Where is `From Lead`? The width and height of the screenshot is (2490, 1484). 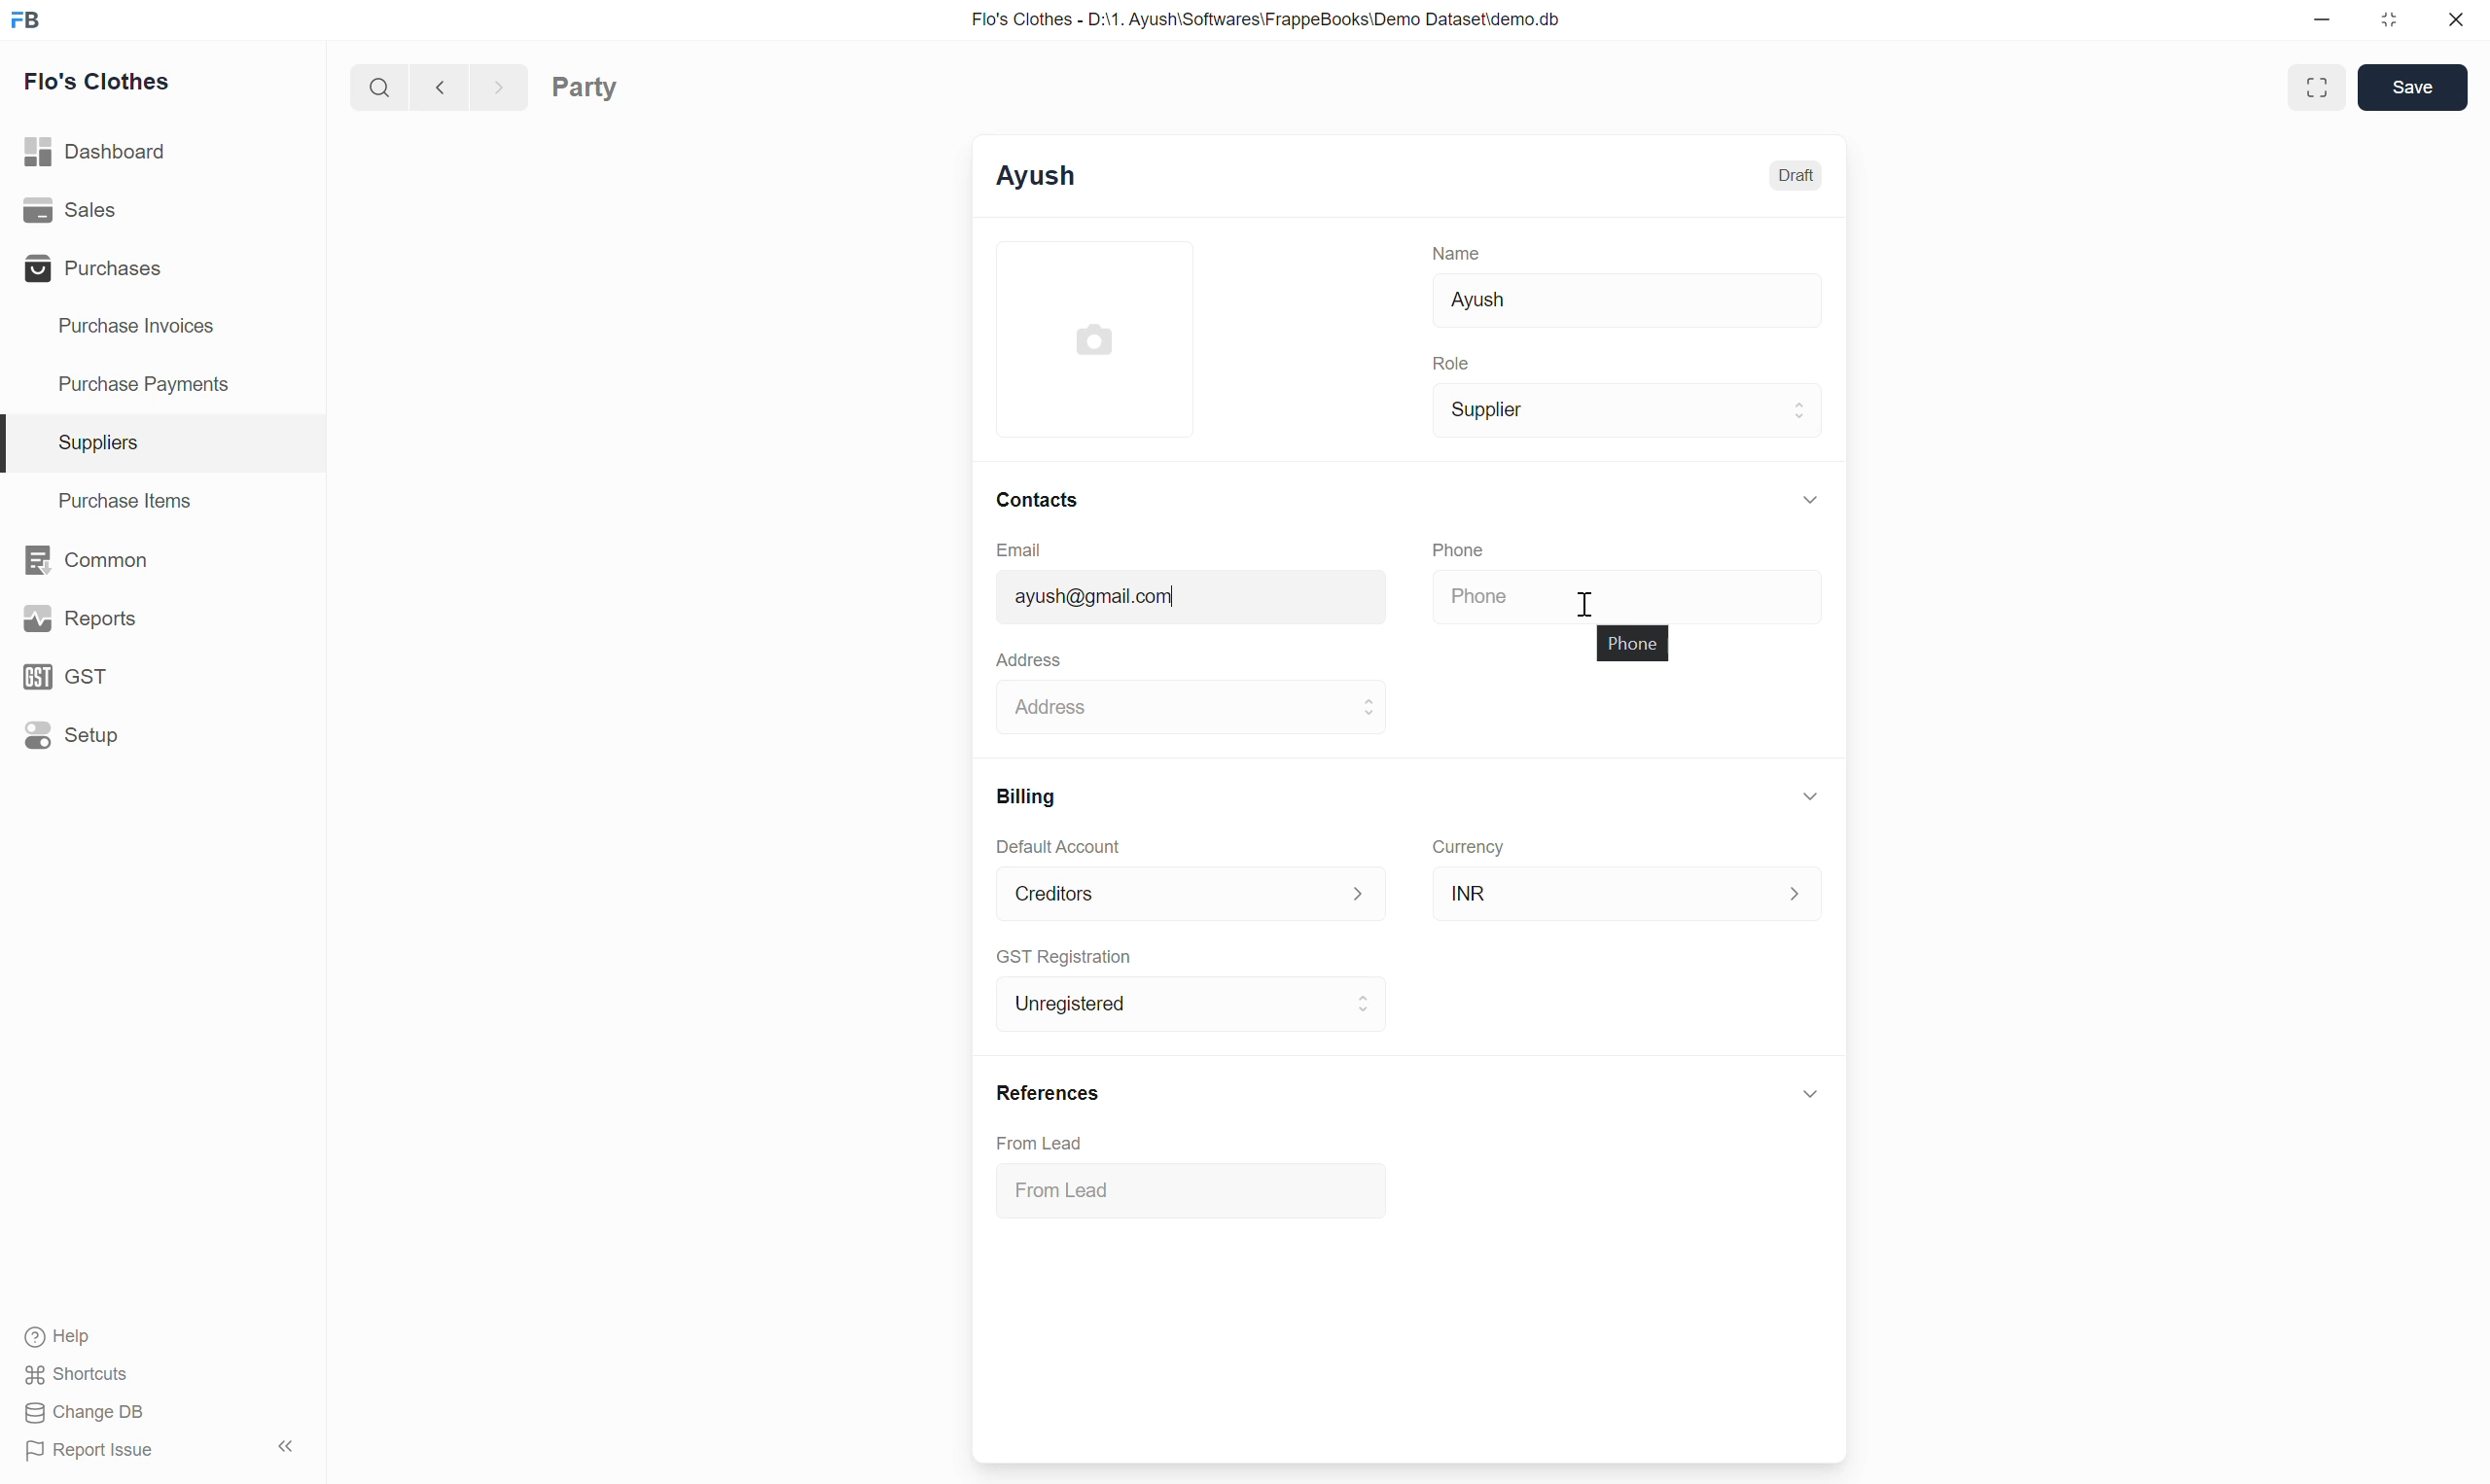 From Lead is located at coordinates (1193, 1190).